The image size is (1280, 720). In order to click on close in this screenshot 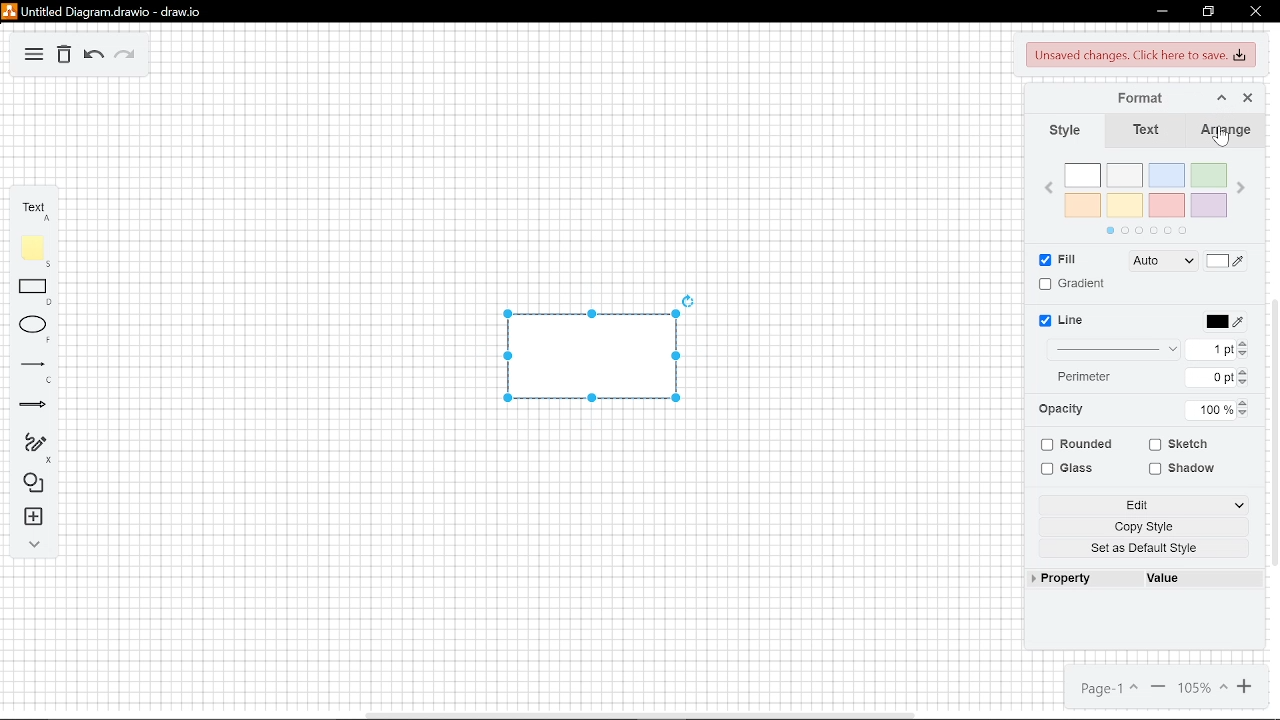, I will do `click(1255, 12)`.